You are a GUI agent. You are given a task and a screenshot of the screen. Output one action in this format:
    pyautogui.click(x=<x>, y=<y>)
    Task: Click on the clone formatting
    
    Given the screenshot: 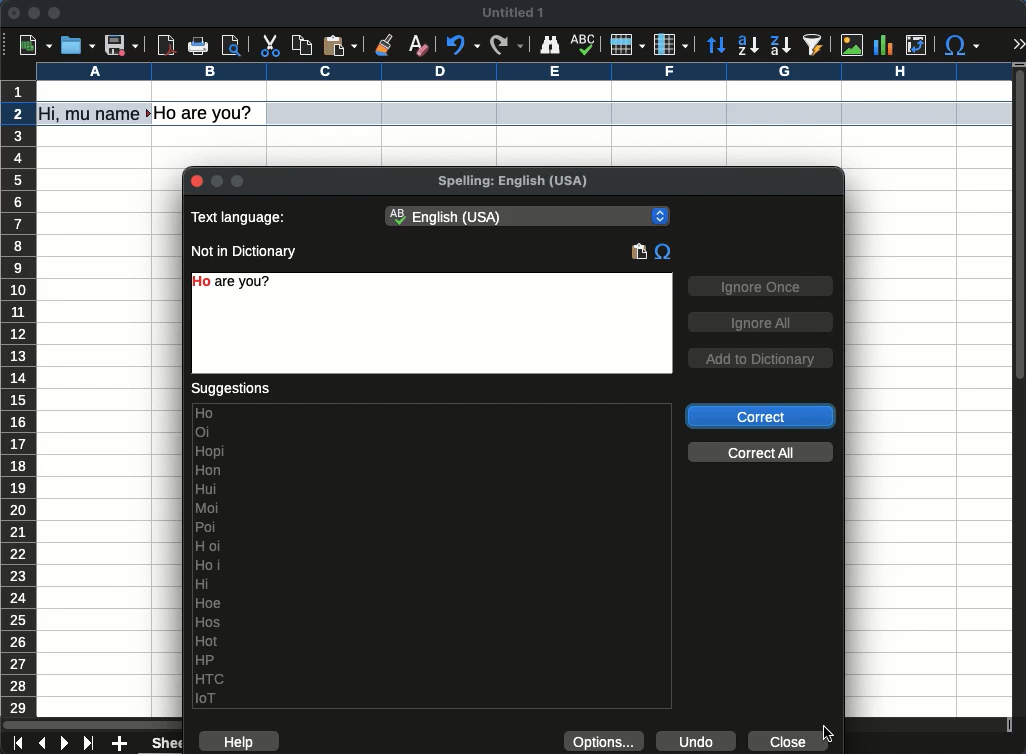 What is the action you would take?
    pyautogui.click(x=382, y=43)
    